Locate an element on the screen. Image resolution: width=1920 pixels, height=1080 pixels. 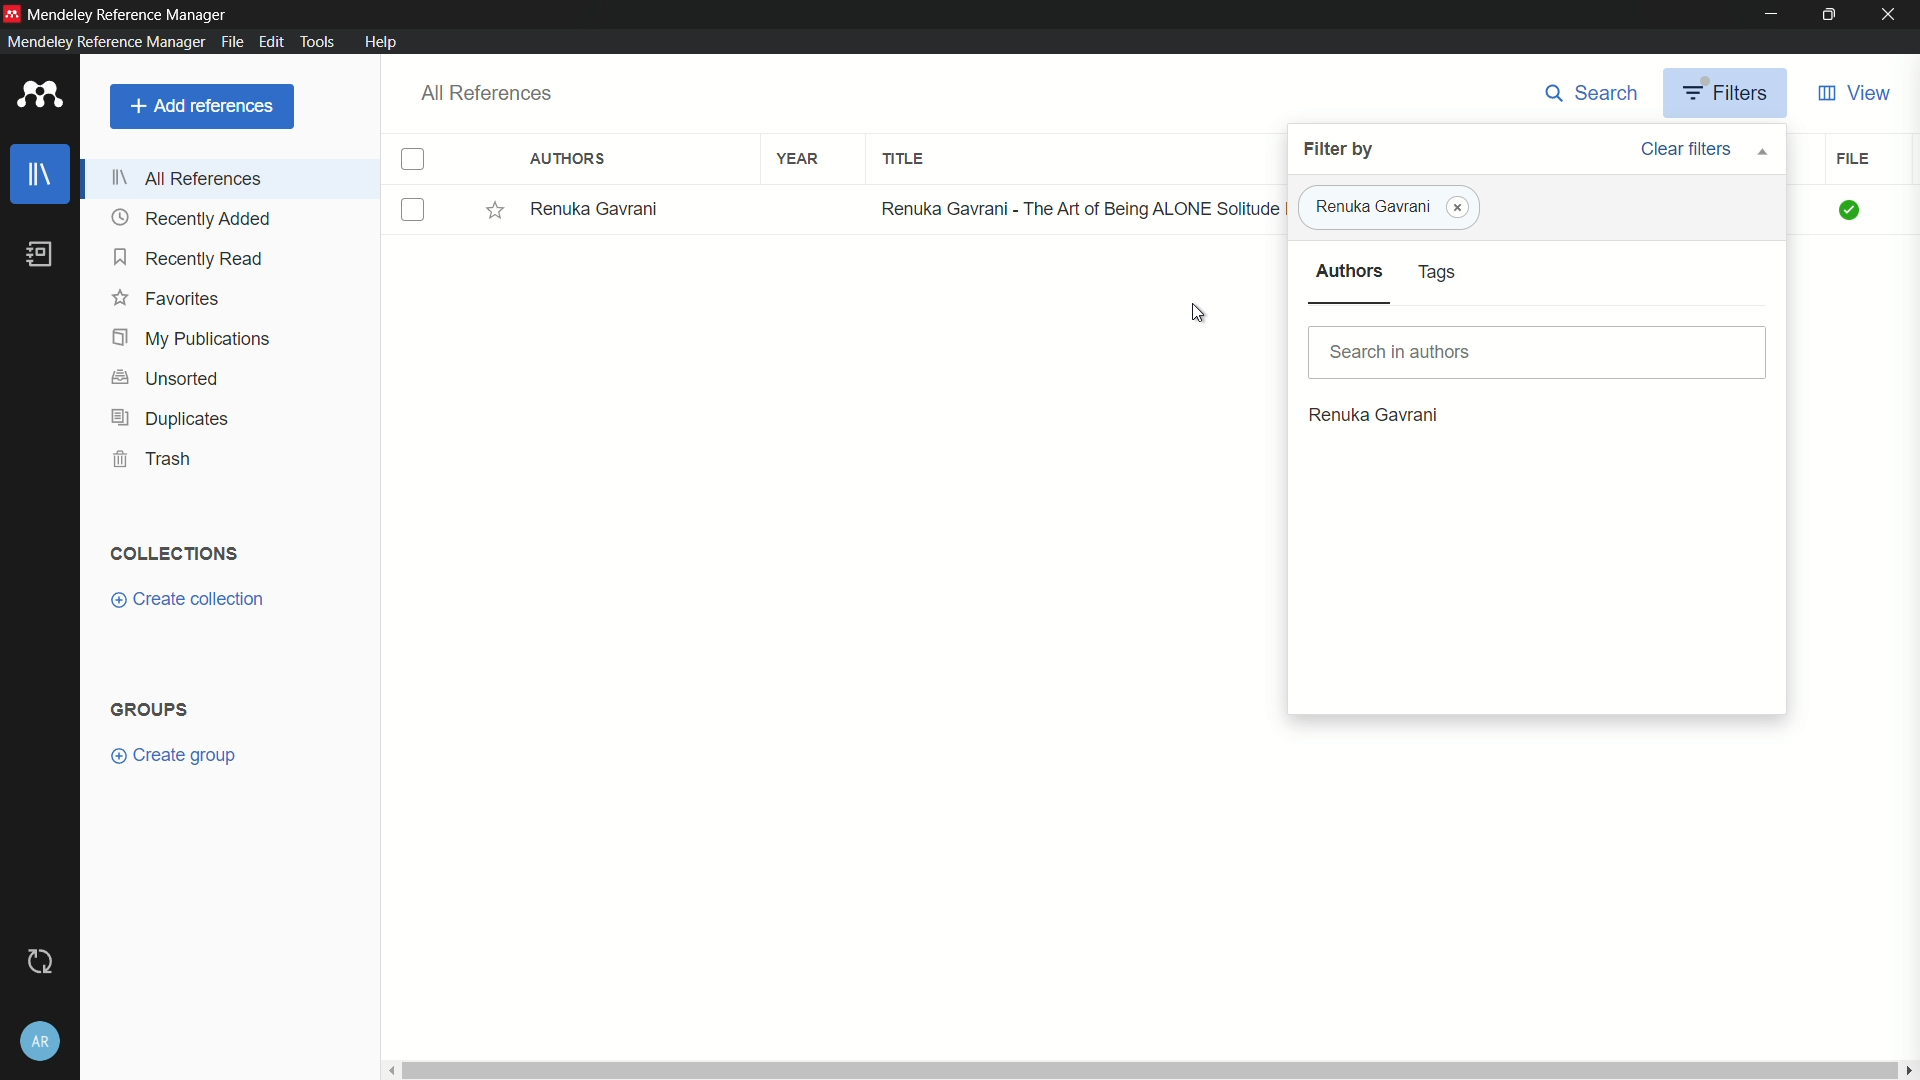
search is located at coordinates (1591, 93).